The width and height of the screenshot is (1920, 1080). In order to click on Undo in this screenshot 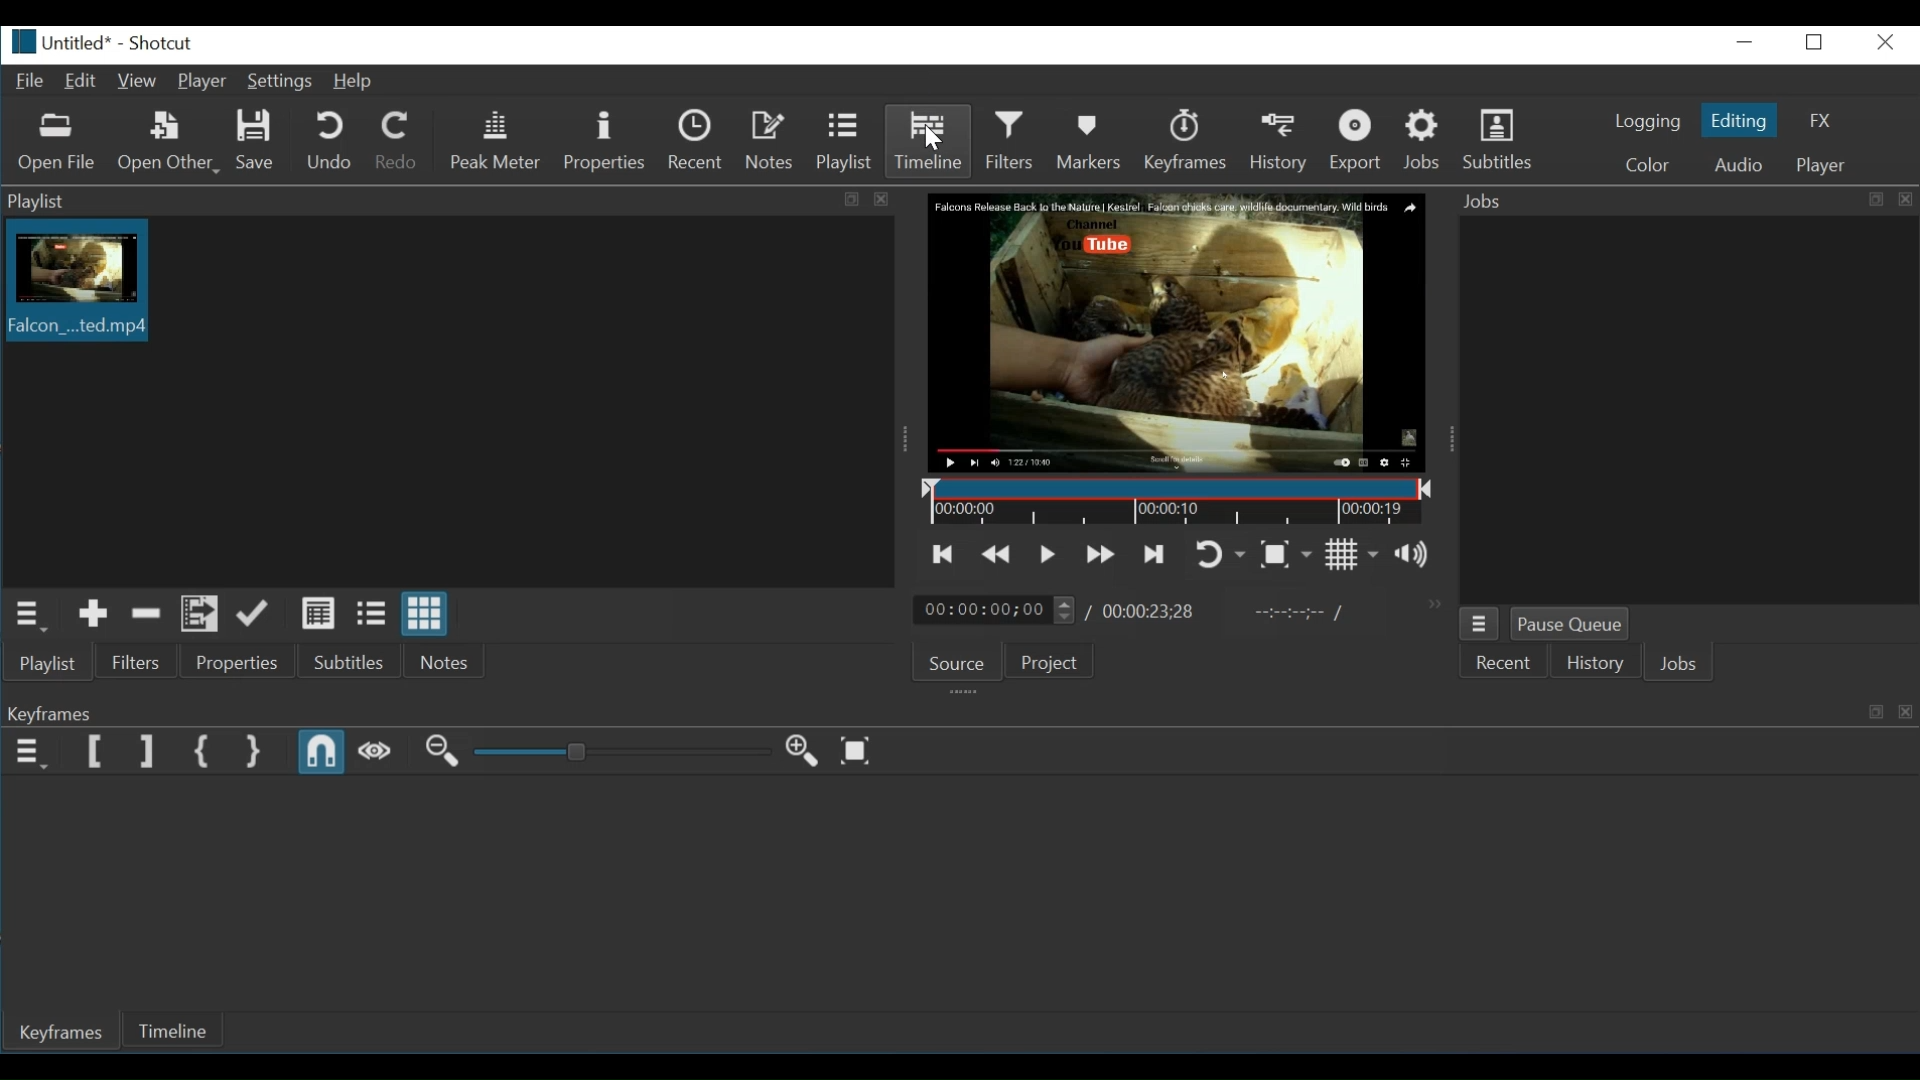, I will do `click(332, 140)`.